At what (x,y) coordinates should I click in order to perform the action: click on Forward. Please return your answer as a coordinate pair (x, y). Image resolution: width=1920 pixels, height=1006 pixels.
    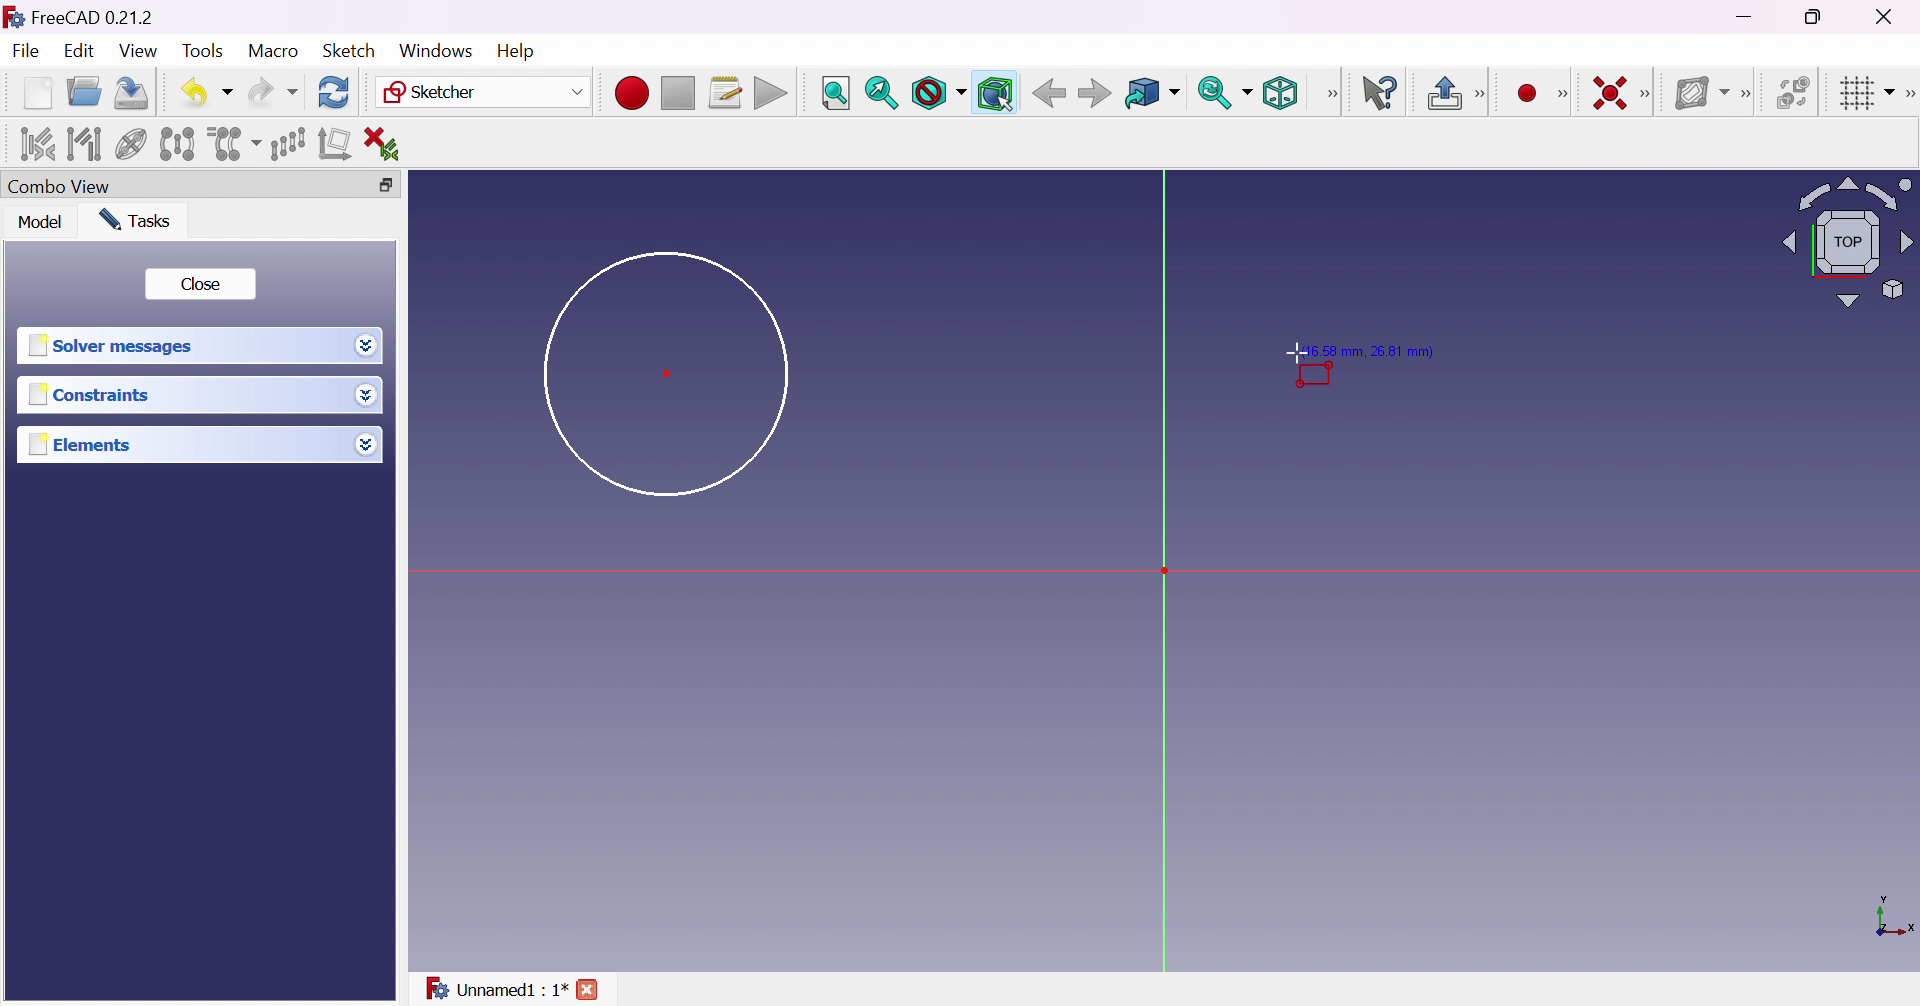
    Looking at the image, I should click on (1094, 95).